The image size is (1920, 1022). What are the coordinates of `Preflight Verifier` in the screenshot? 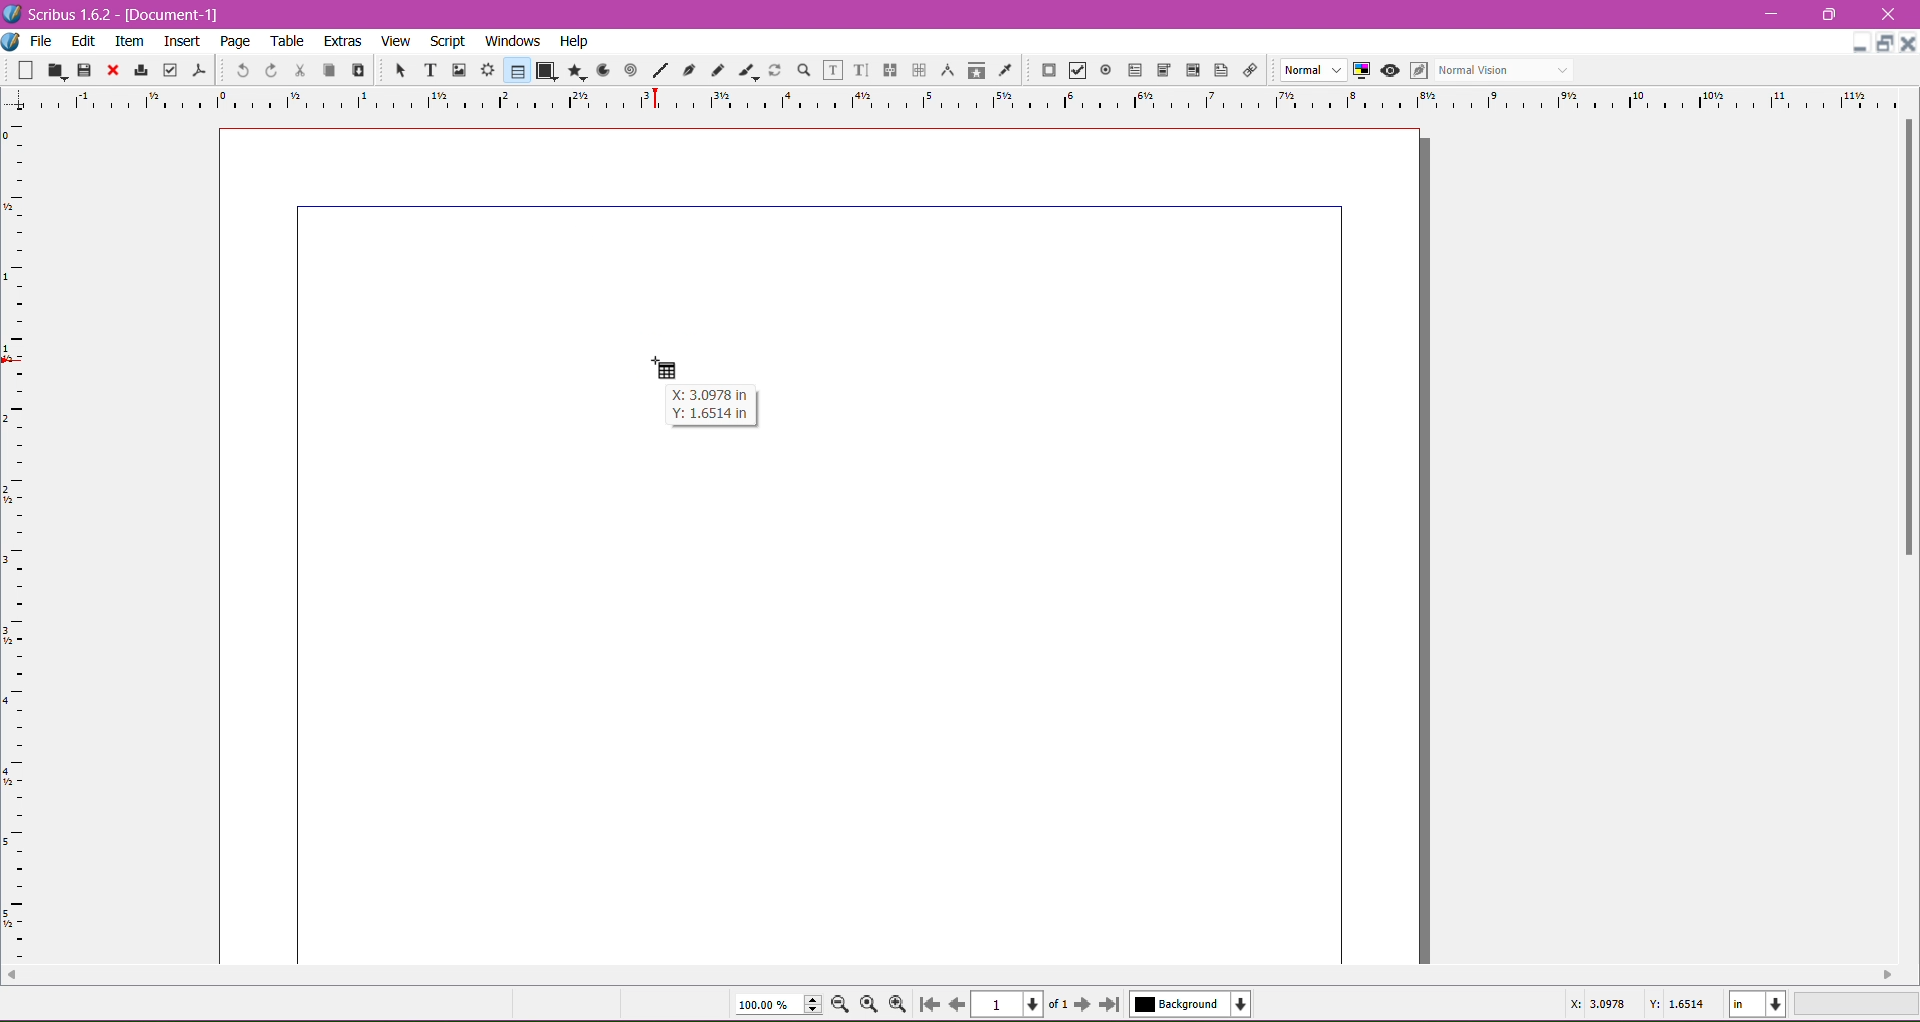 It's located at (170, 66).